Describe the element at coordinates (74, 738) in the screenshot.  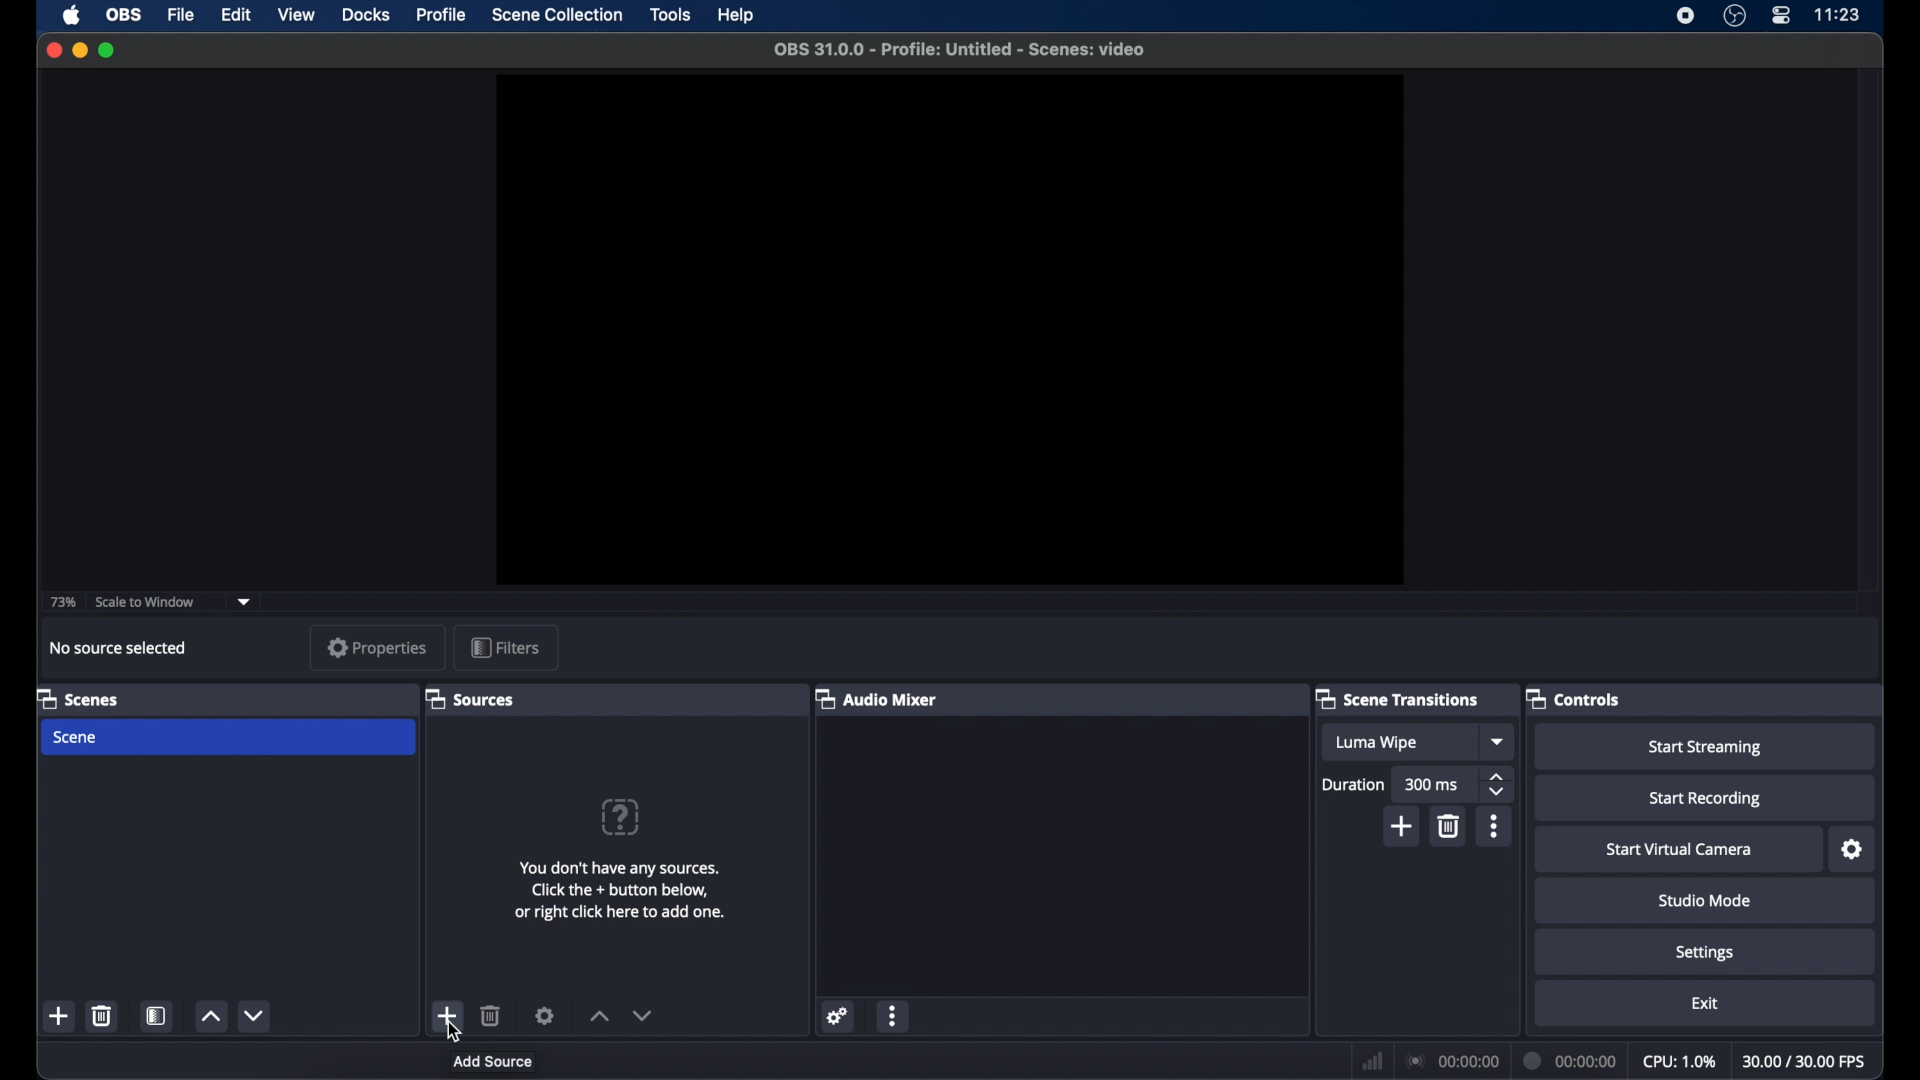
I see `scene` at that location.